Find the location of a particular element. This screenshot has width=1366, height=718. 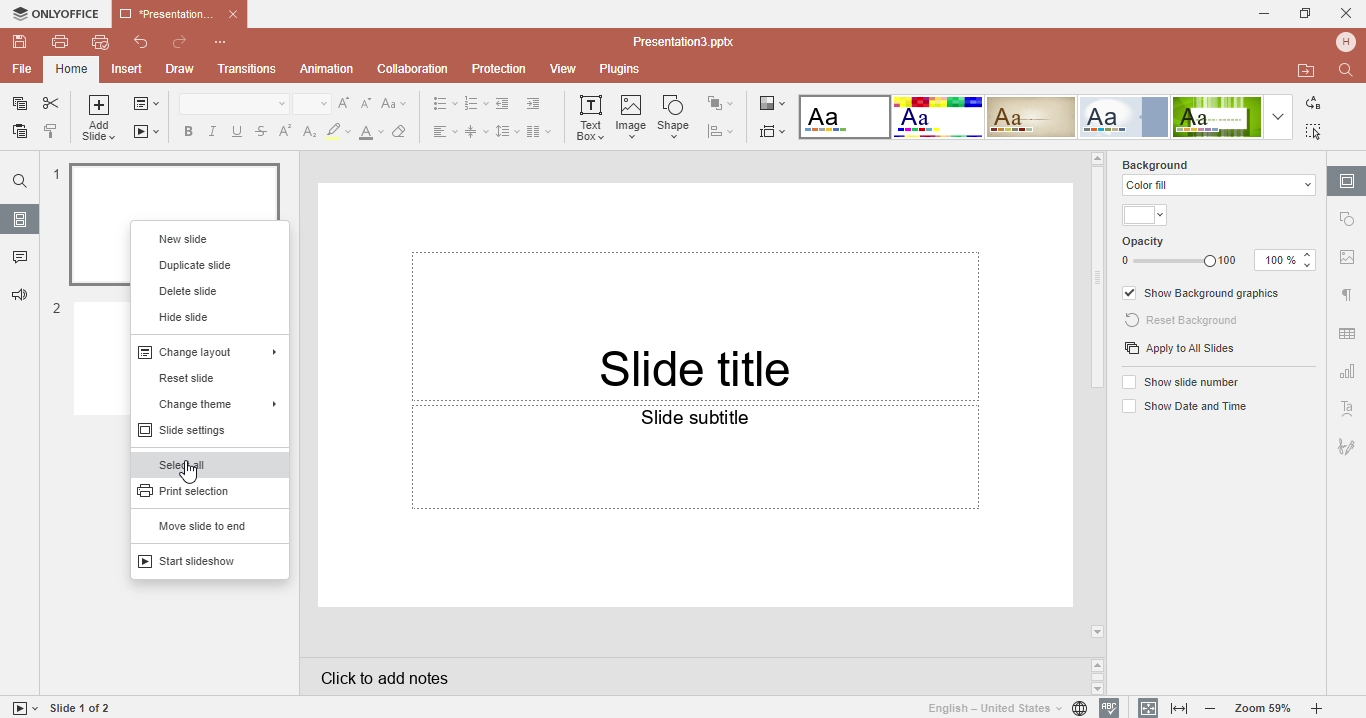

Slide settings is located at coordinates (1347, 180).